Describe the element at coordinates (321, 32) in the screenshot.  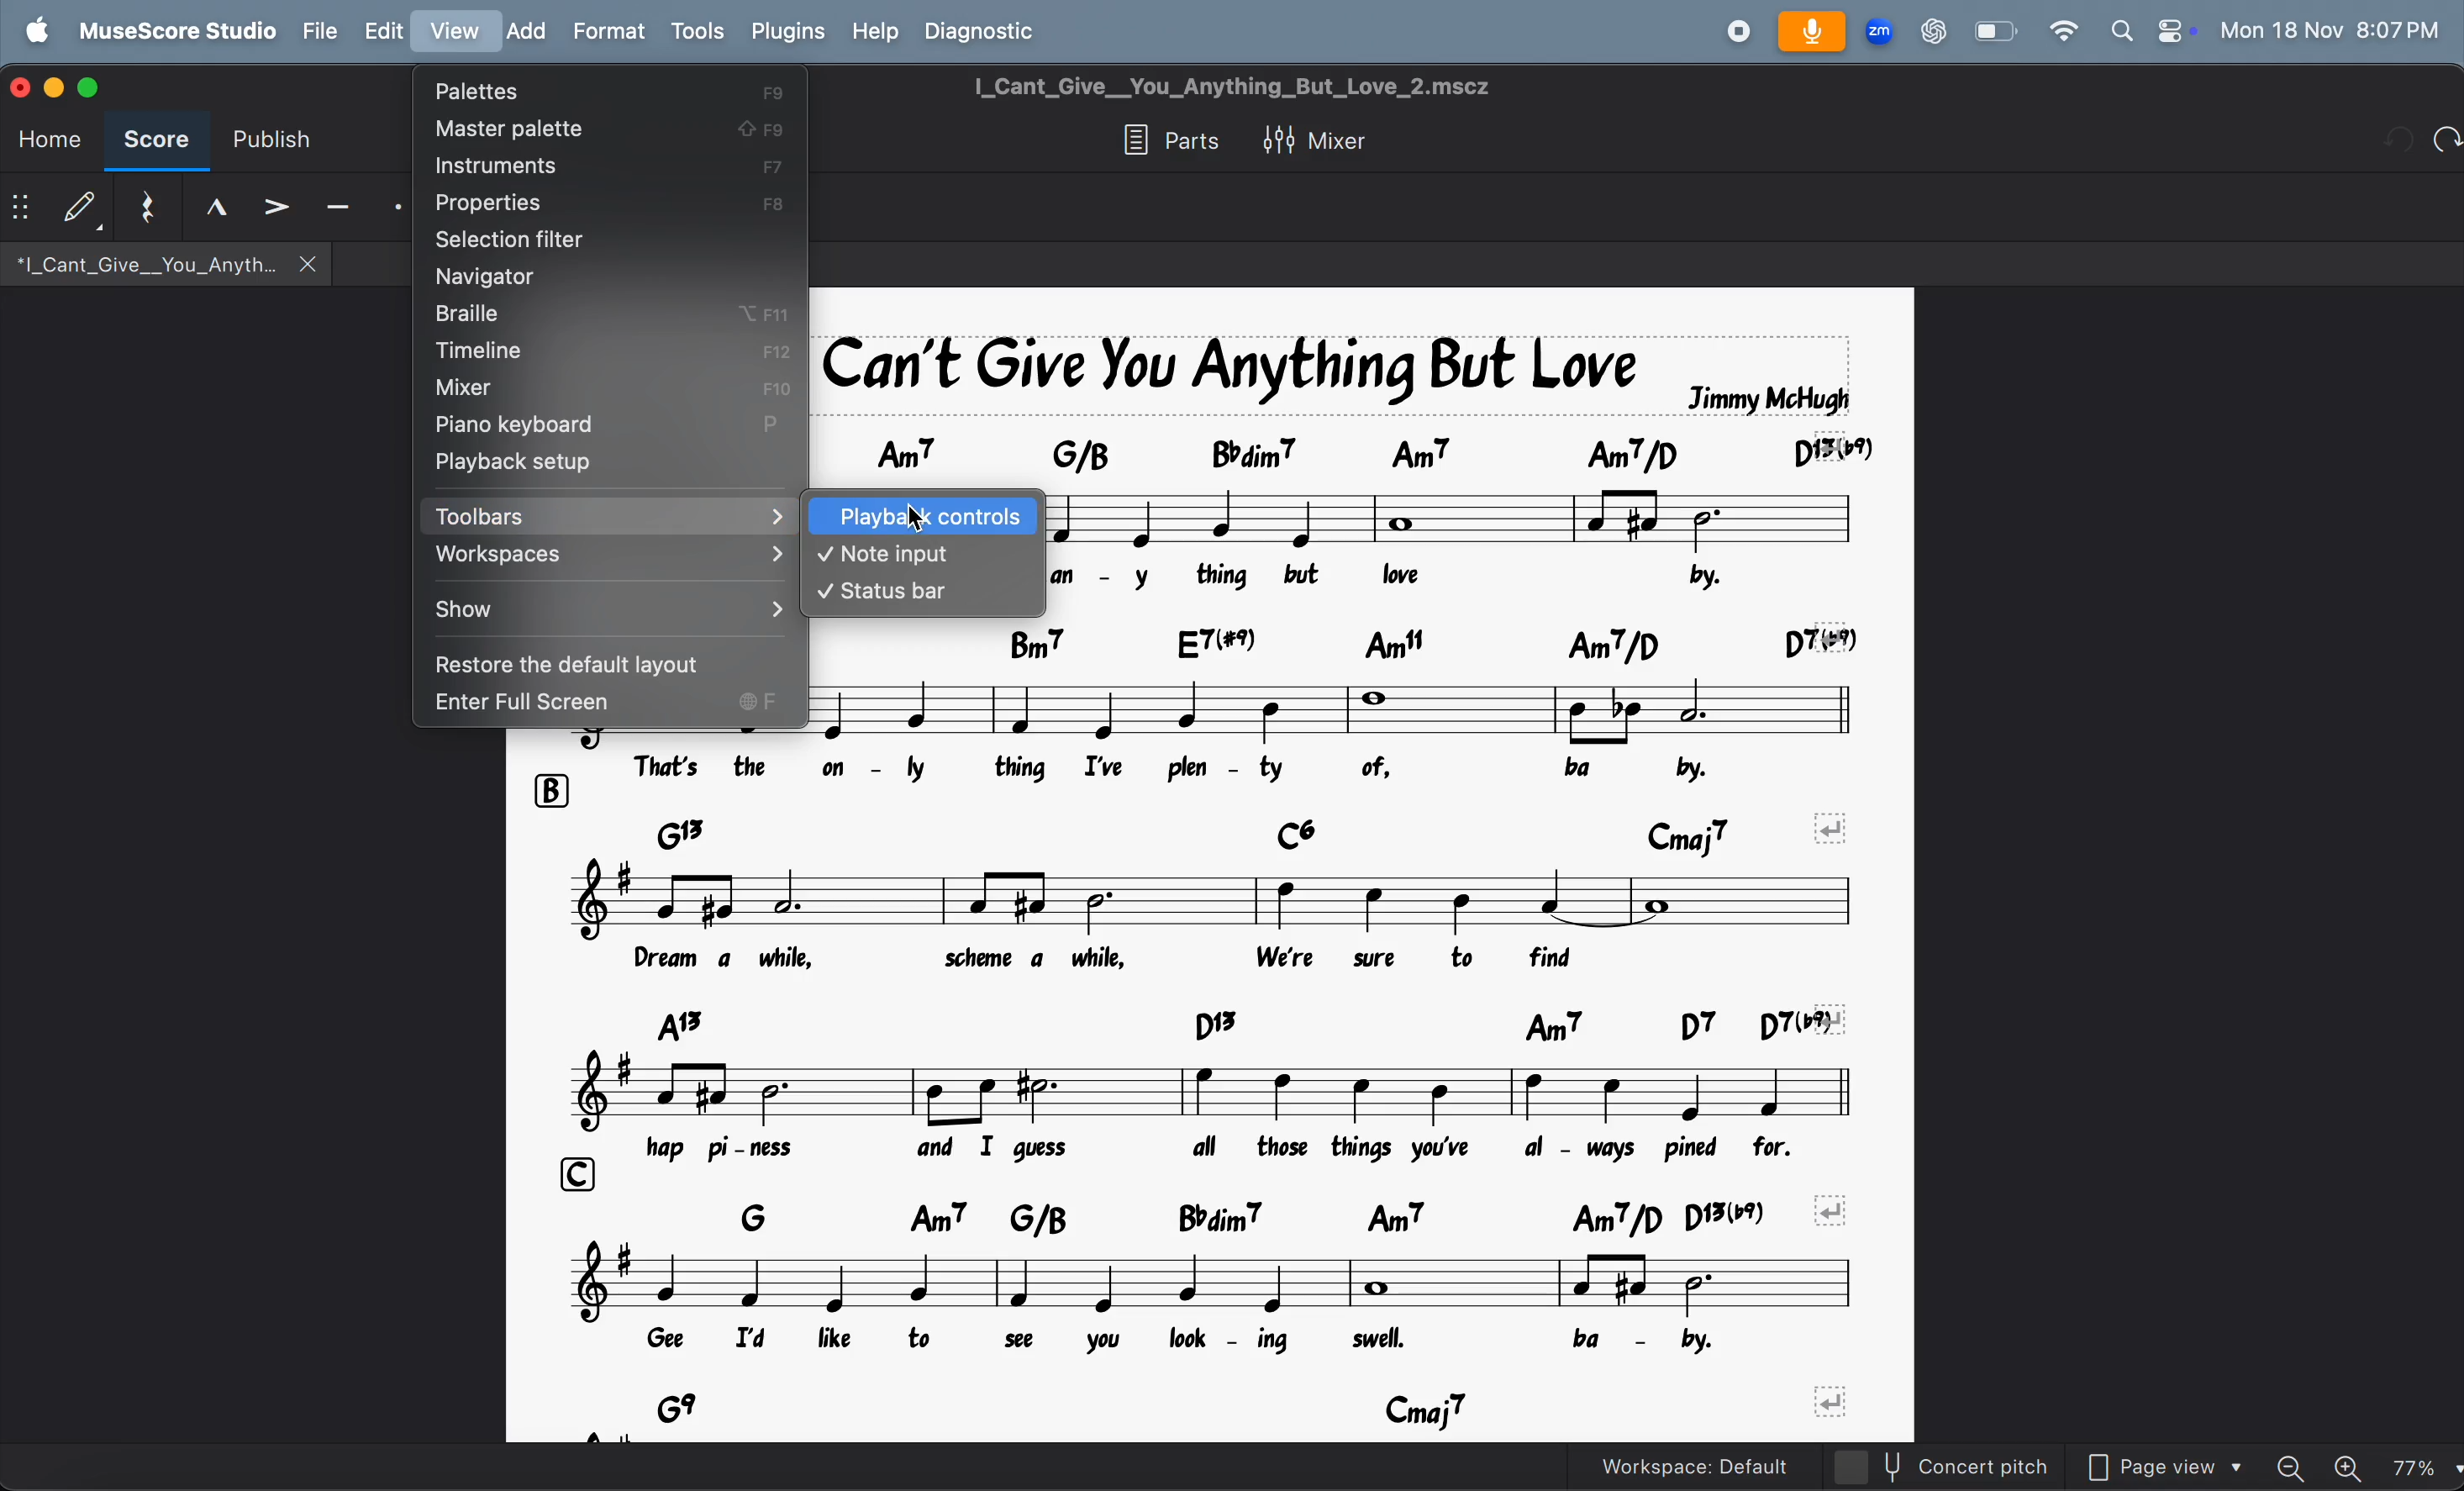
I see `file` at that location.